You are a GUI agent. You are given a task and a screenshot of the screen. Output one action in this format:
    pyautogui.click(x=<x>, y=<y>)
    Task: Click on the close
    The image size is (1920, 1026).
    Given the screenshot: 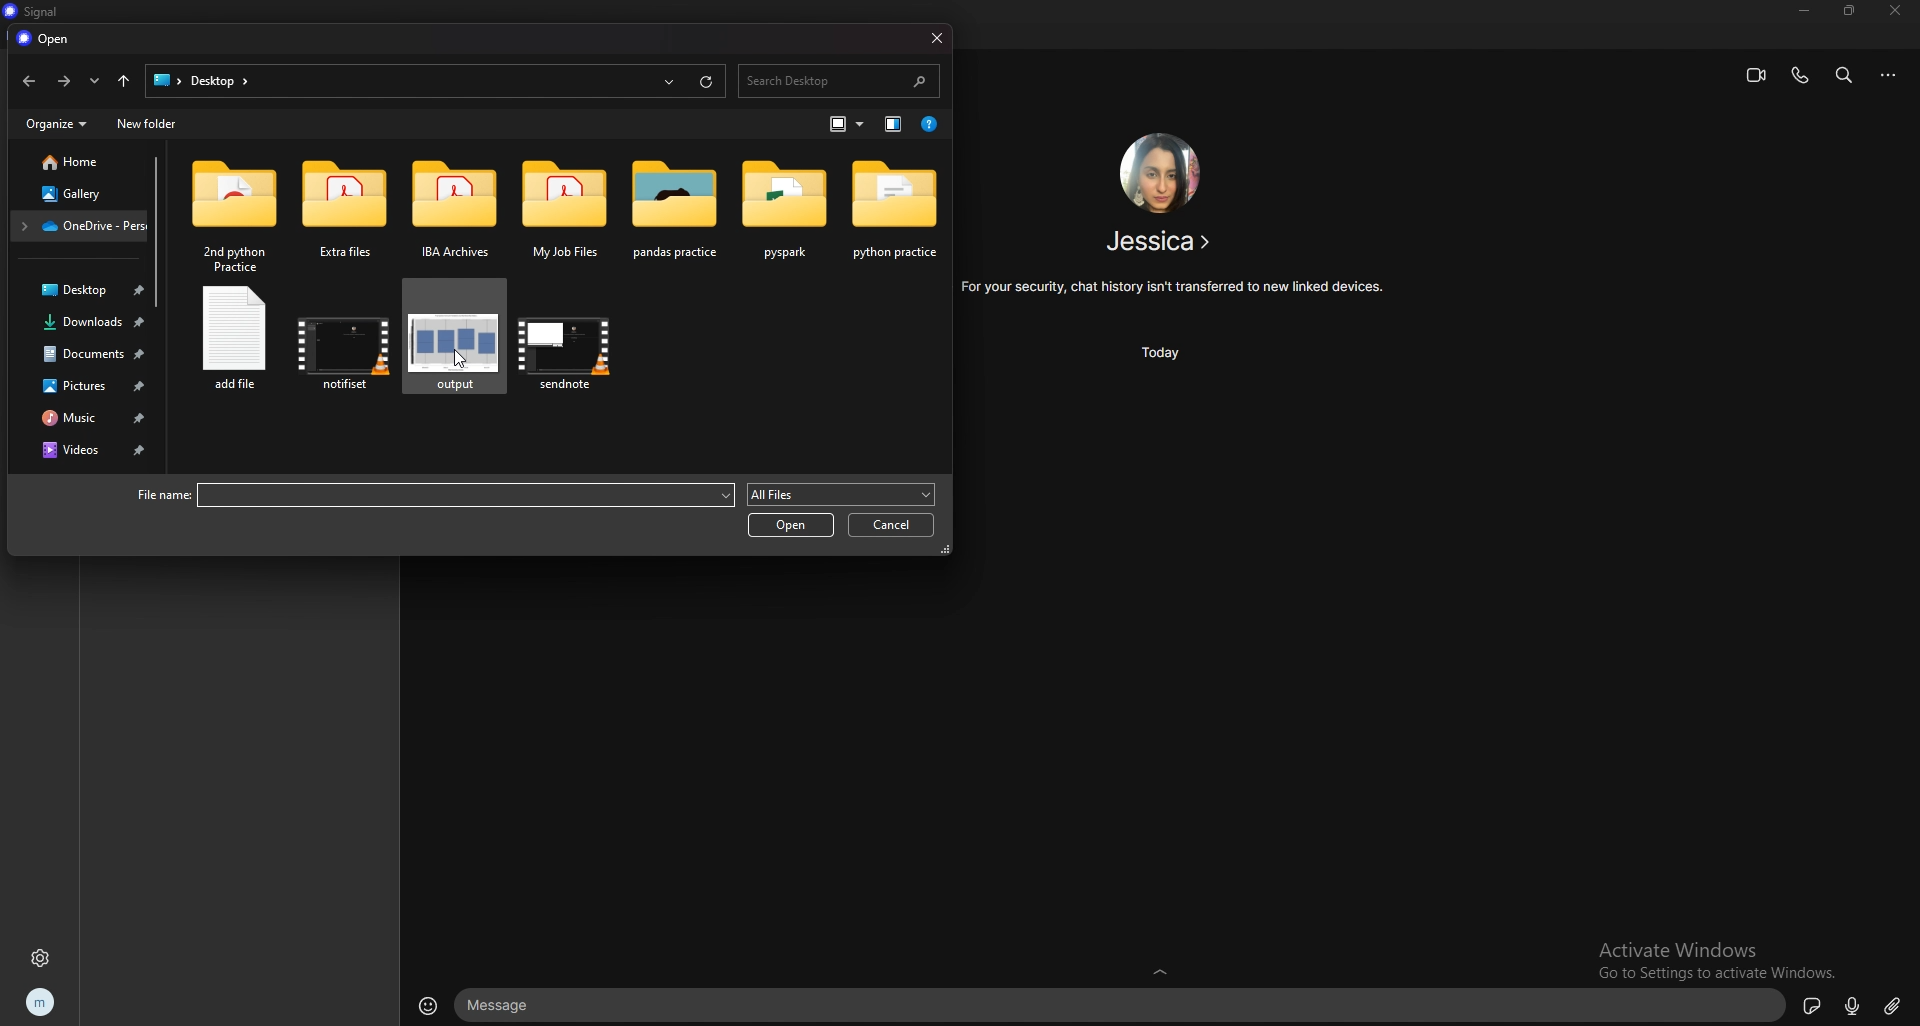 What is the action you would take?
    pyautogui.click(x=1895, y=10)
    